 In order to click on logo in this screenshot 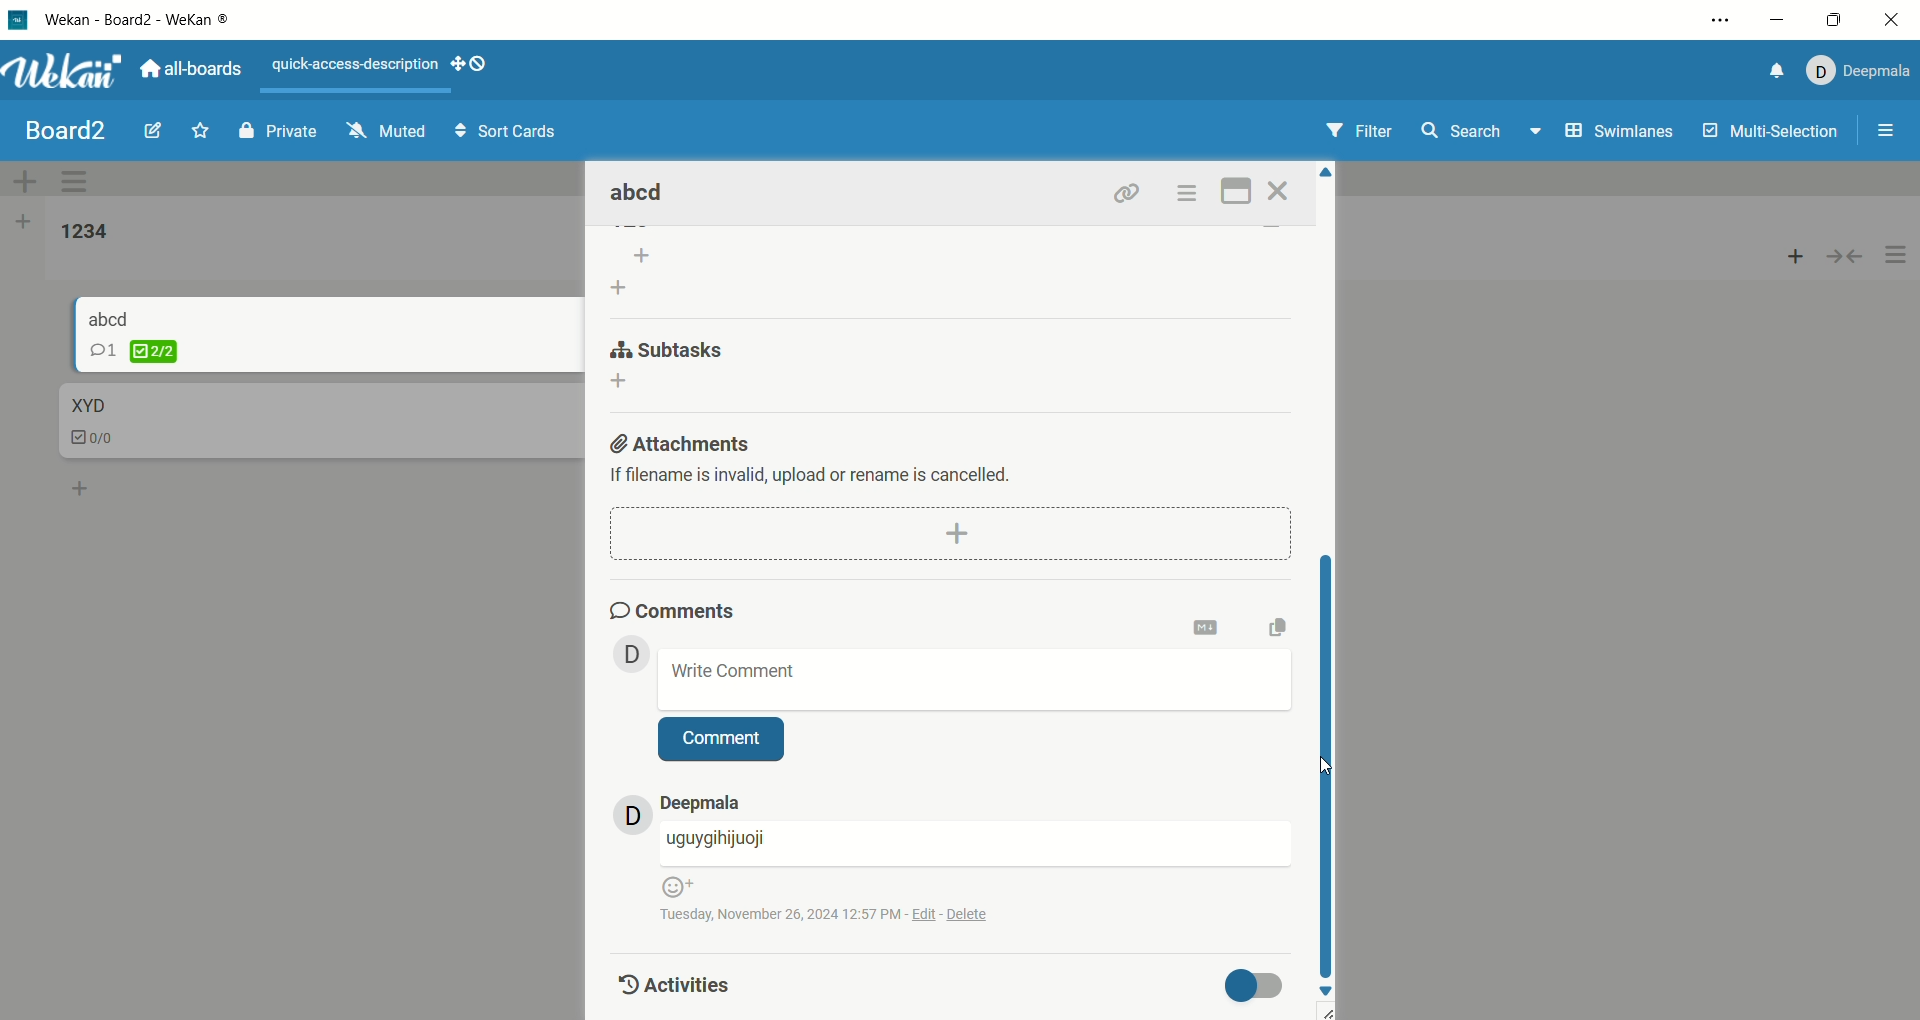, I will do `click(19, 23)`.